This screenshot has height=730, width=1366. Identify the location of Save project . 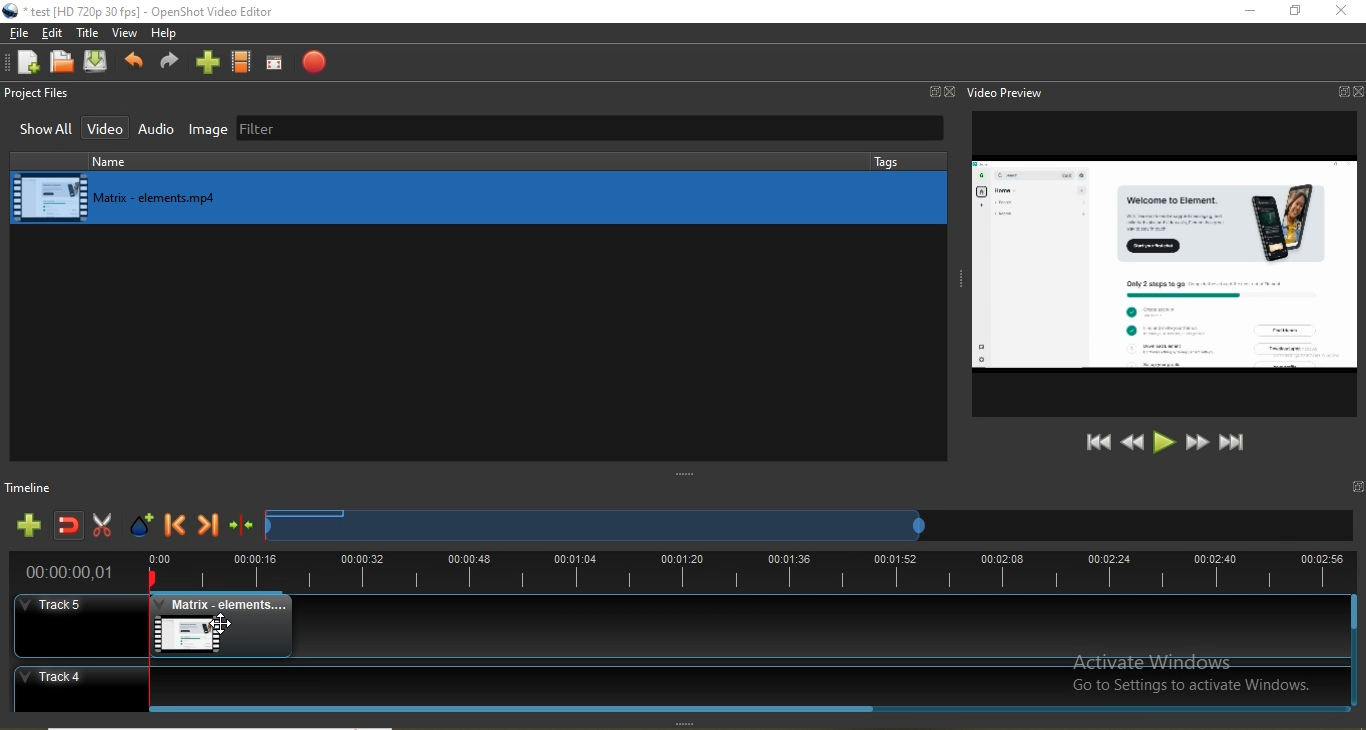
(100, 63).